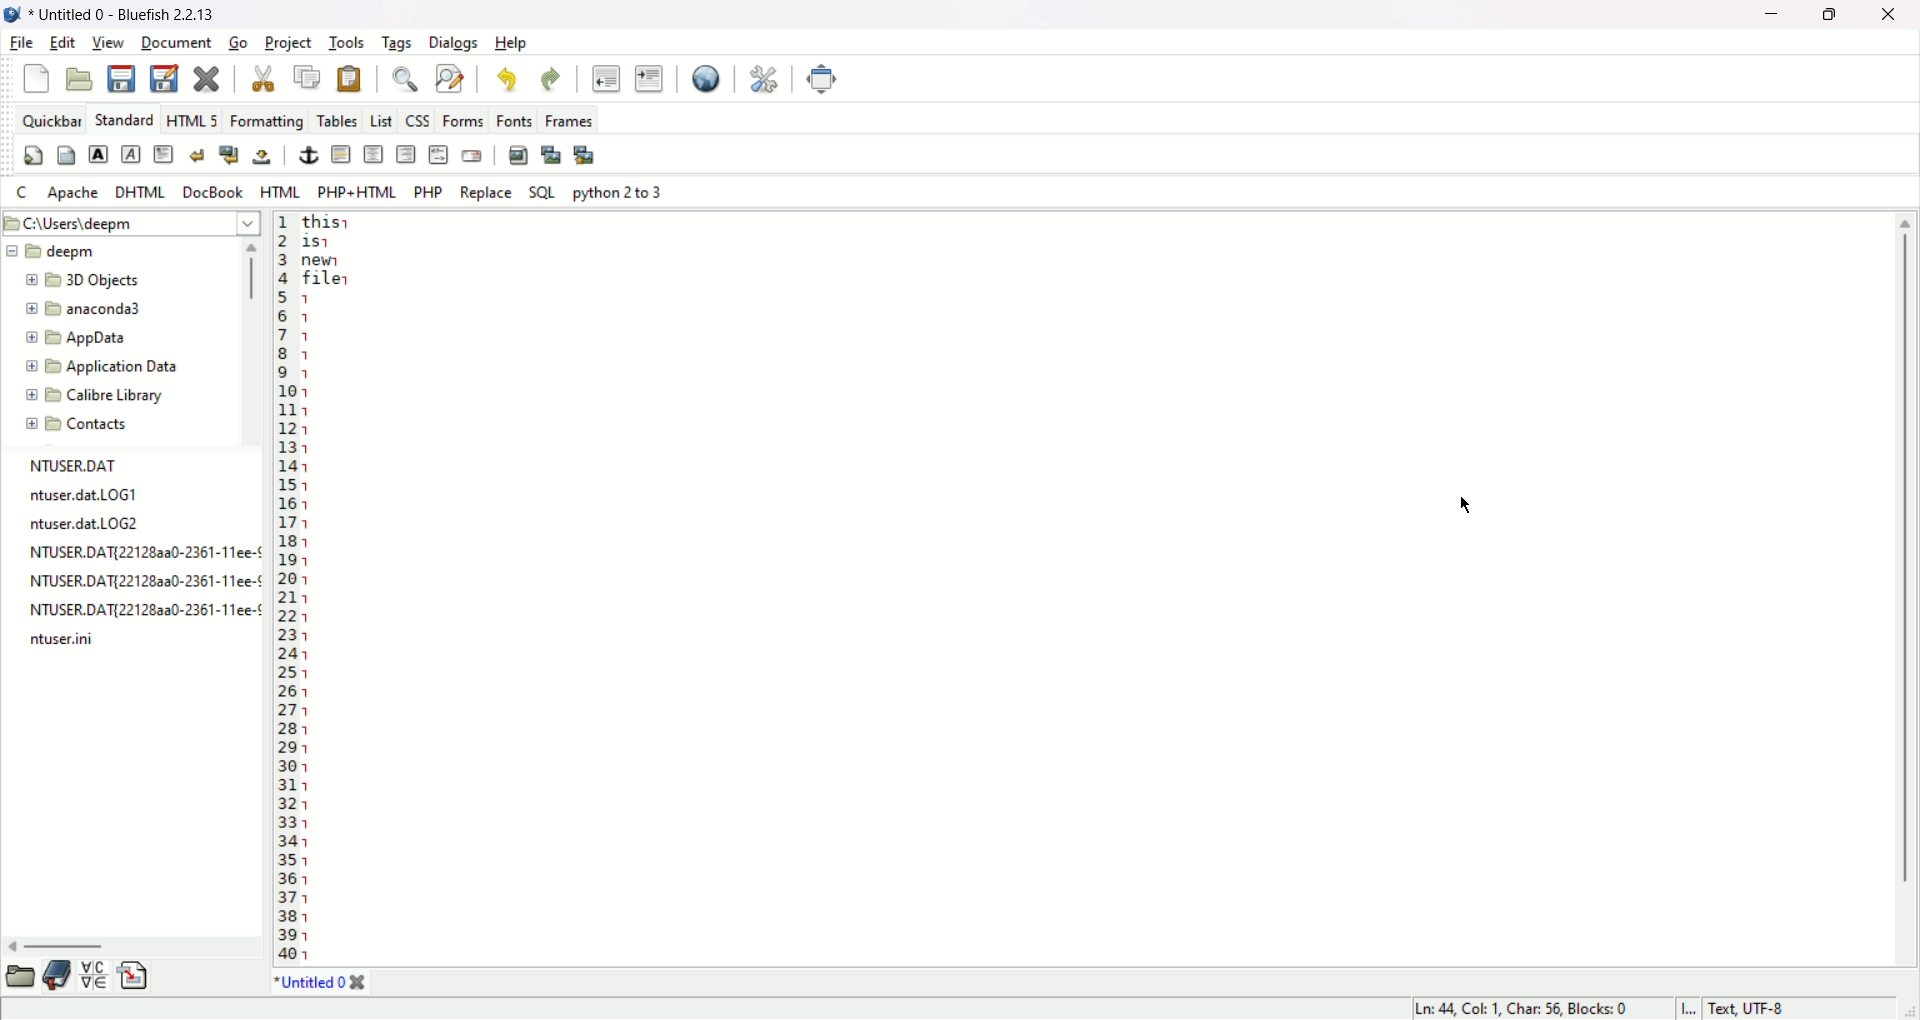 The height and width of the screenshot is (1020, 1920). What do you see at coordinates (375, 154) in the screenshot?
I see `center` at bounding box center [375, 154].